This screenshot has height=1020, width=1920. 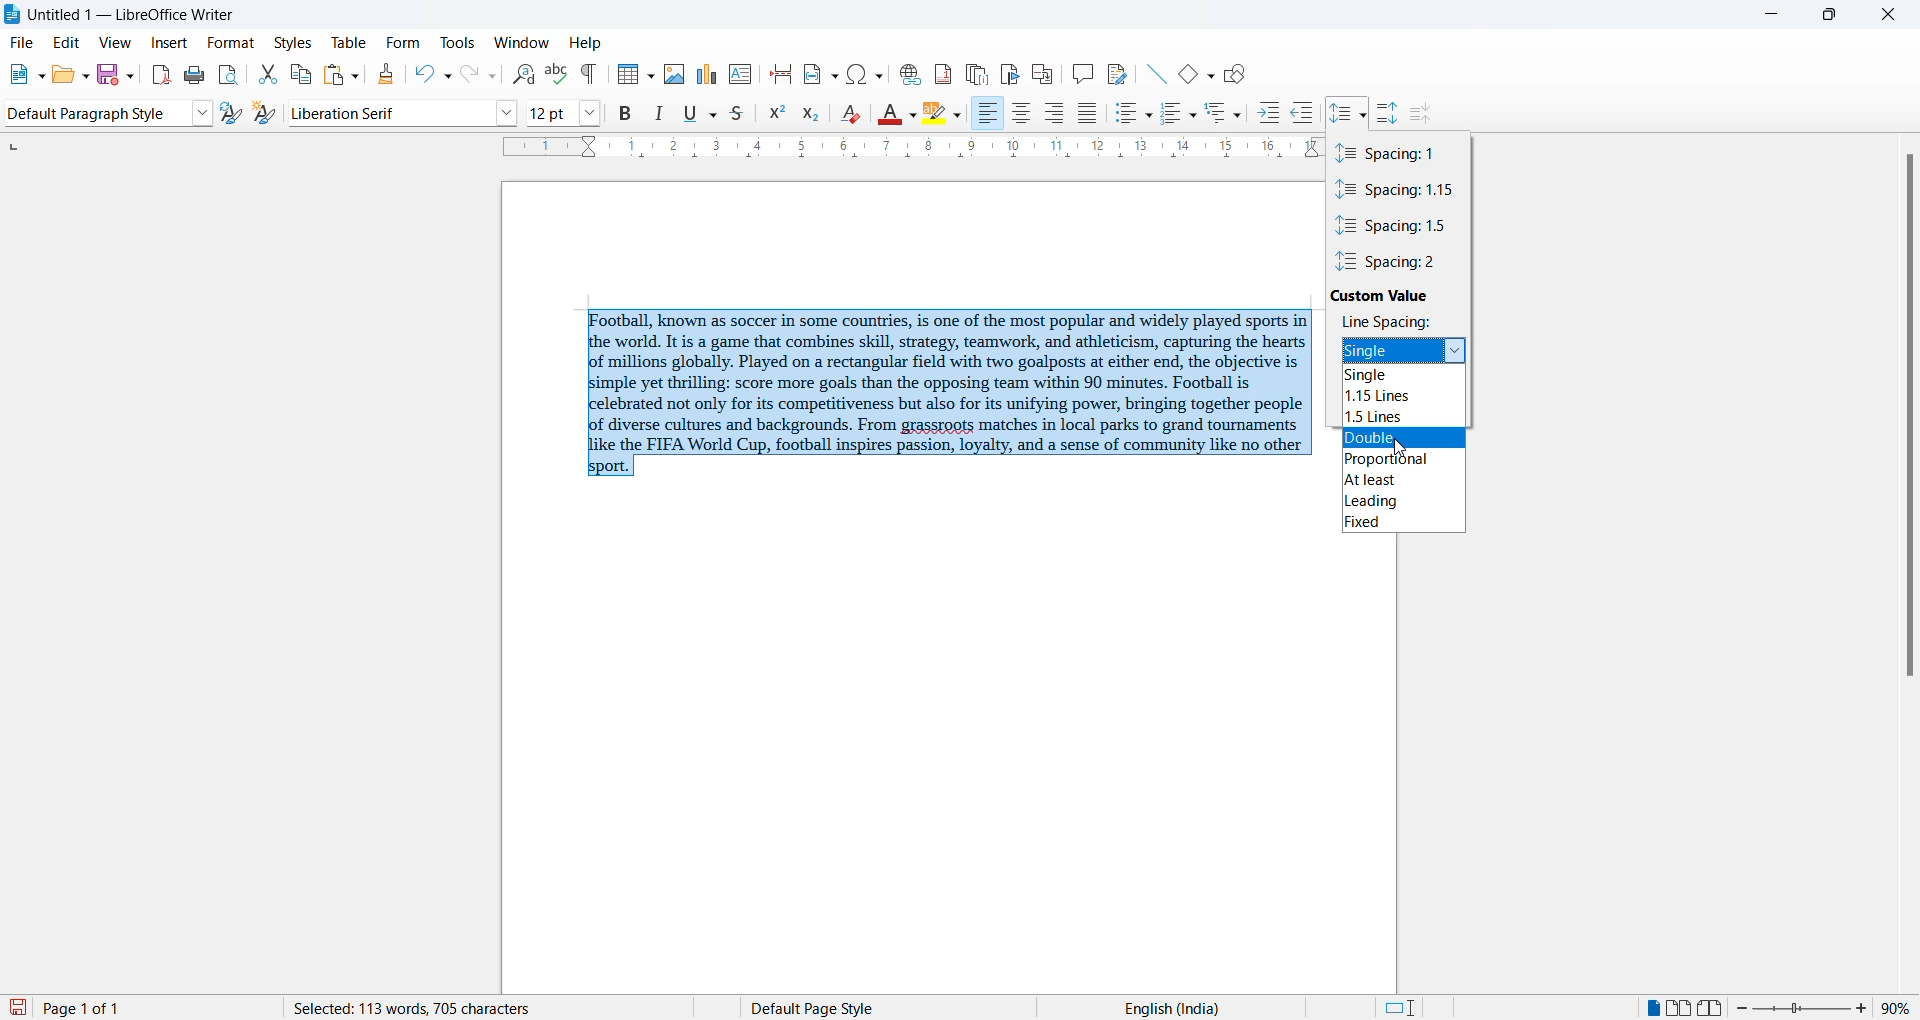 I want to click on insert images, so click(x=677, y=76).